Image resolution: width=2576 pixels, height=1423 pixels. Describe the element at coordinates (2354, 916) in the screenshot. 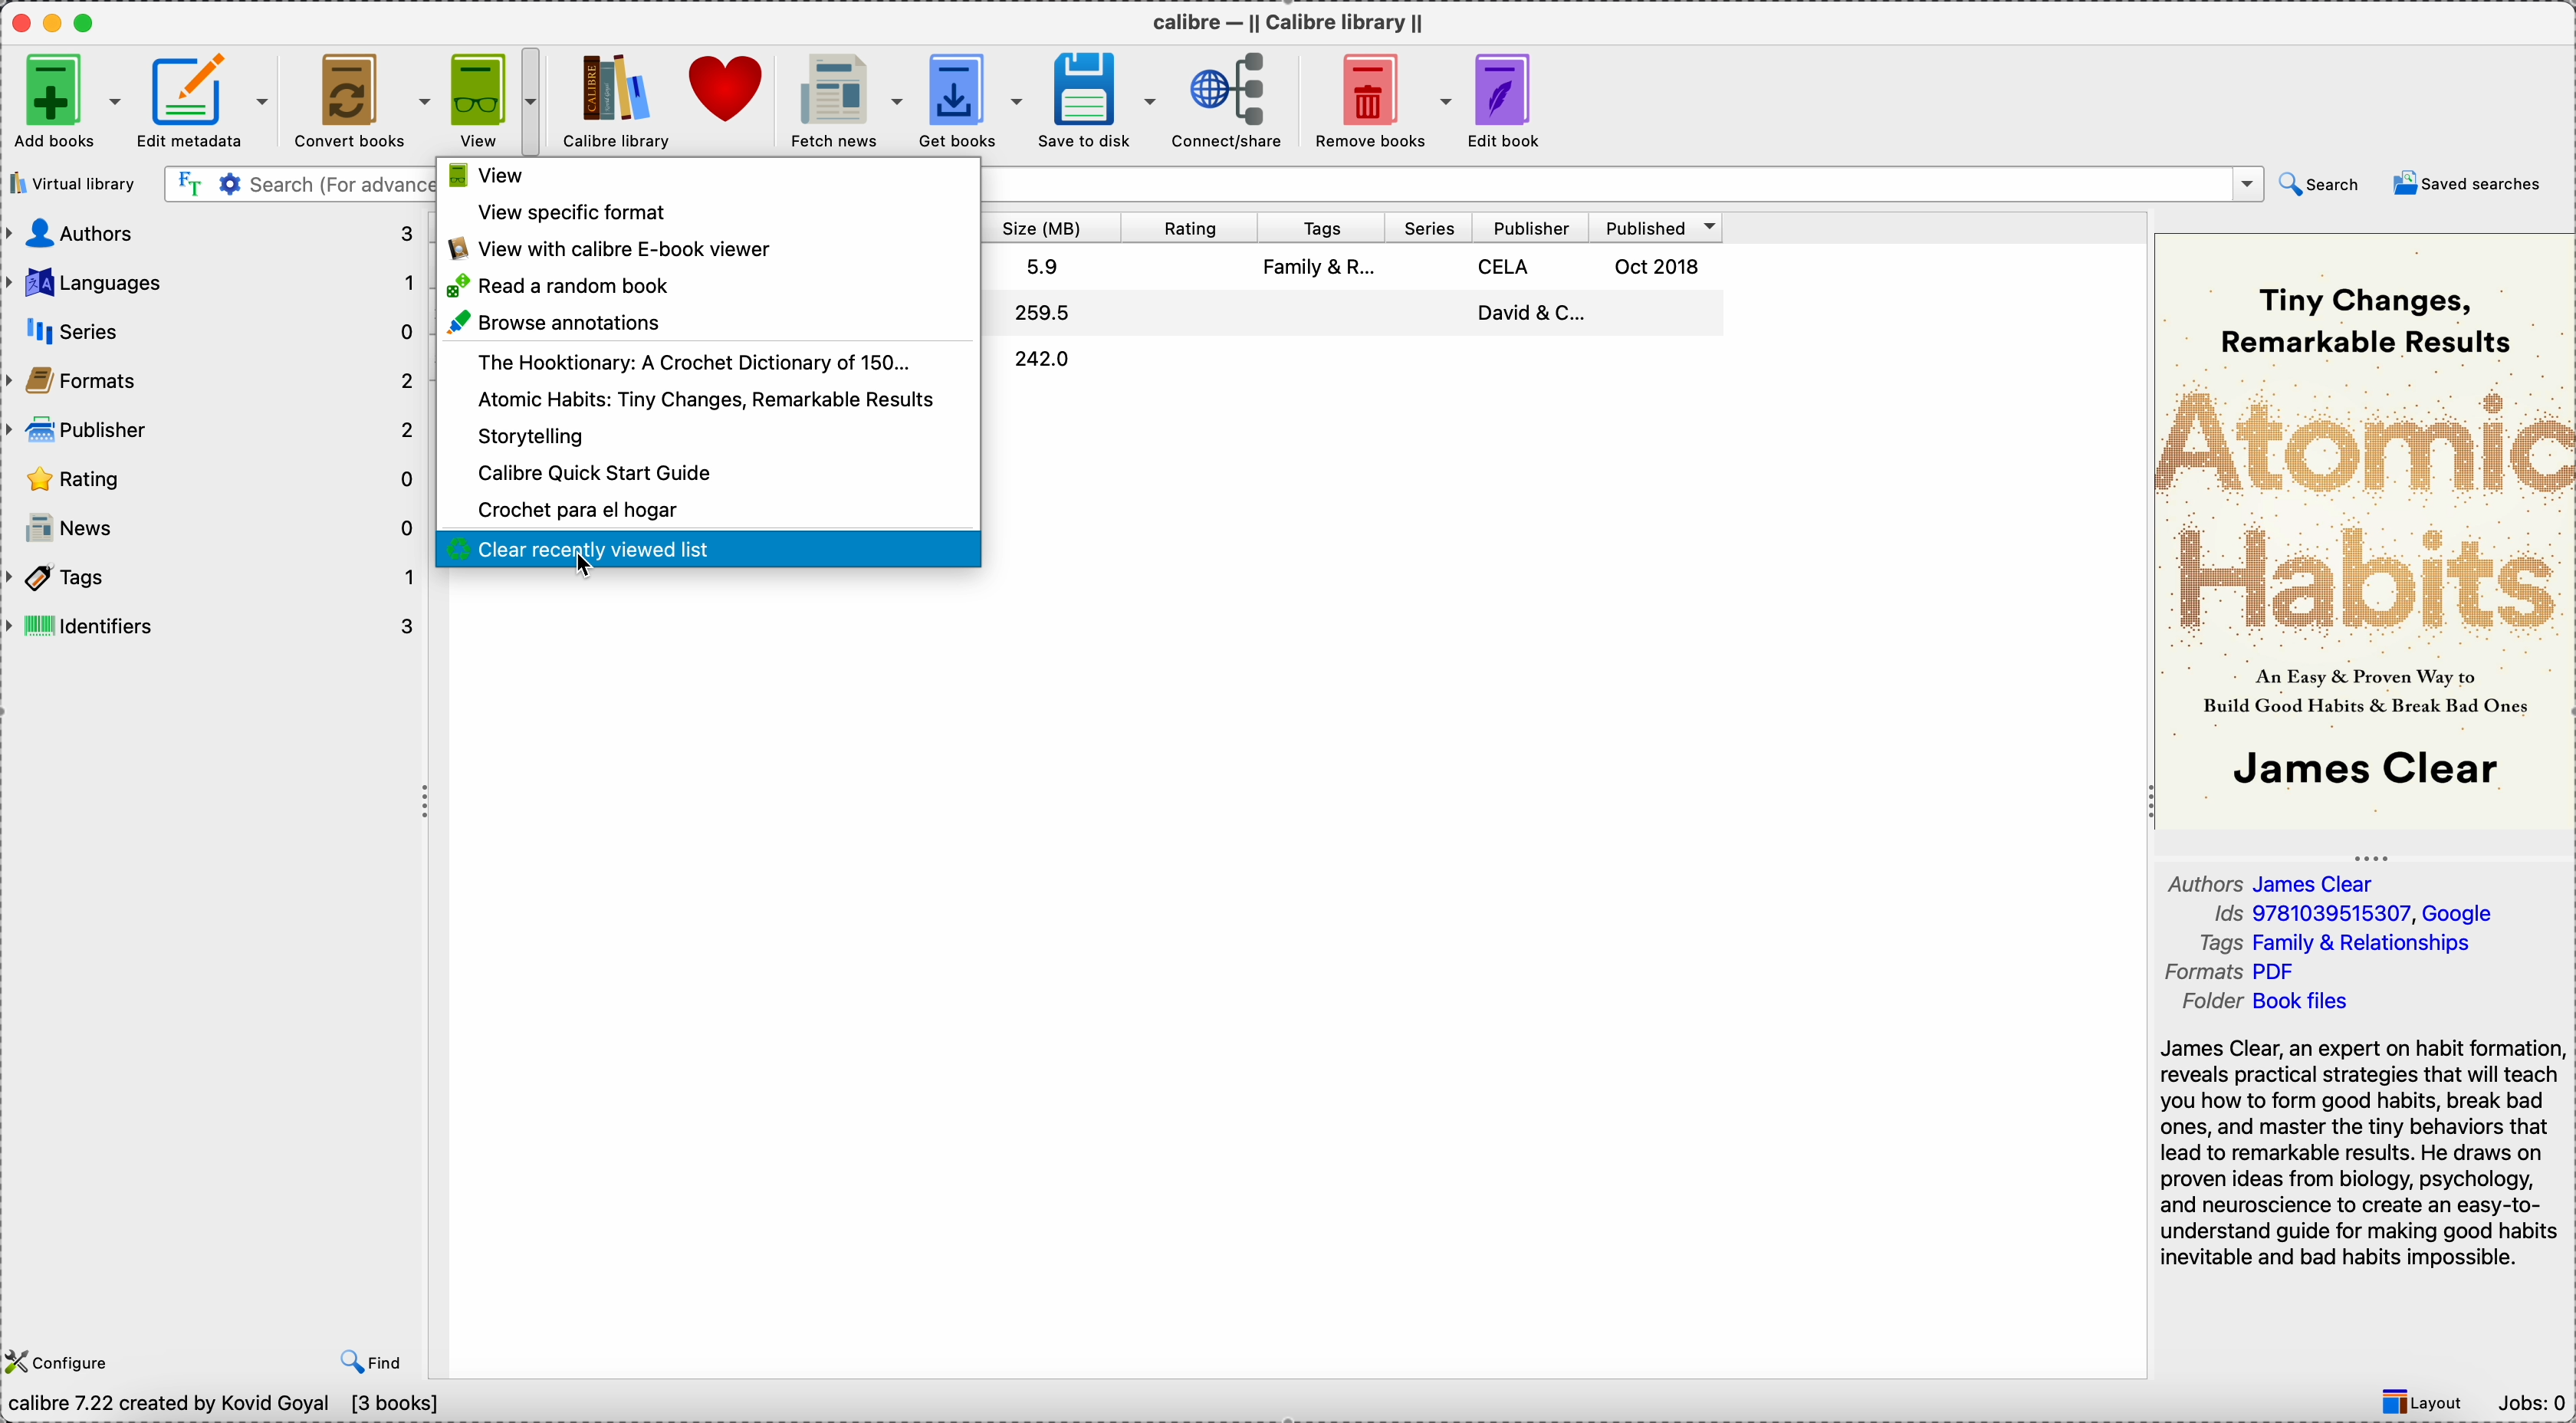

I see `Ids 9781039515307, Google` at that location.